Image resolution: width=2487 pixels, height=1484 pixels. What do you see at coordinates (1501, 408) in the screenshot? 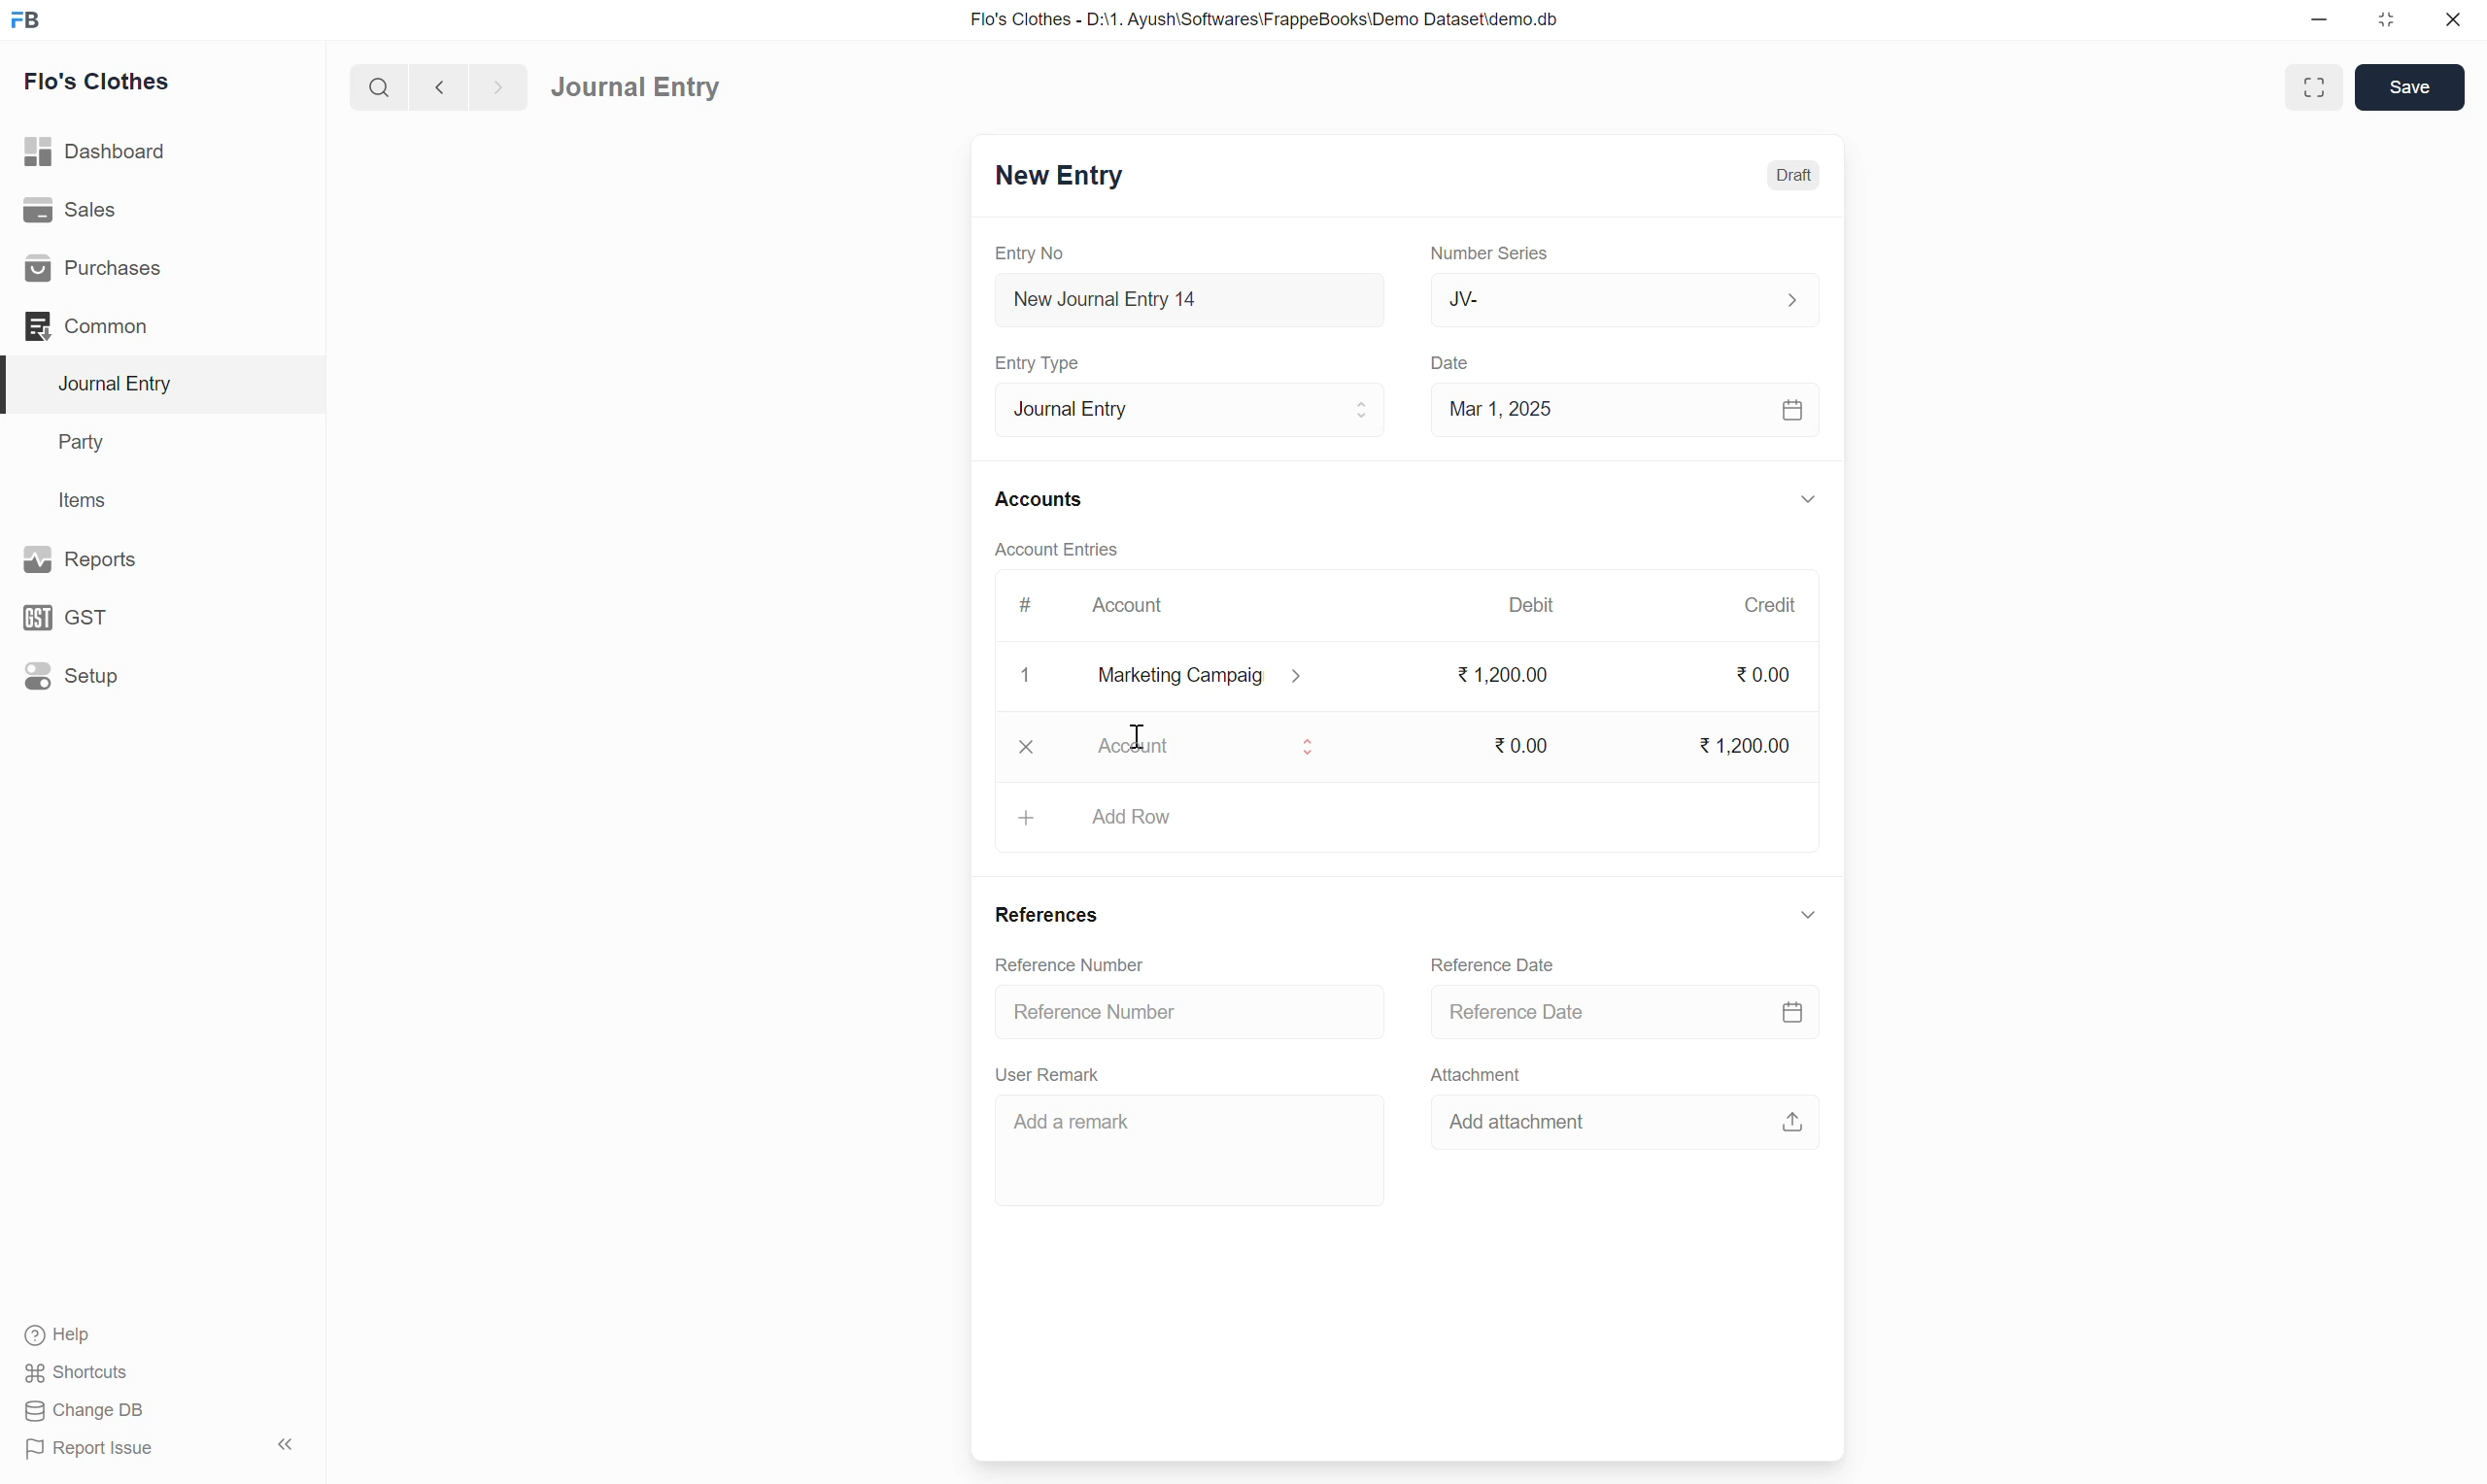
I see `Mar 1, 2025` at bounding box center [1501, 408].